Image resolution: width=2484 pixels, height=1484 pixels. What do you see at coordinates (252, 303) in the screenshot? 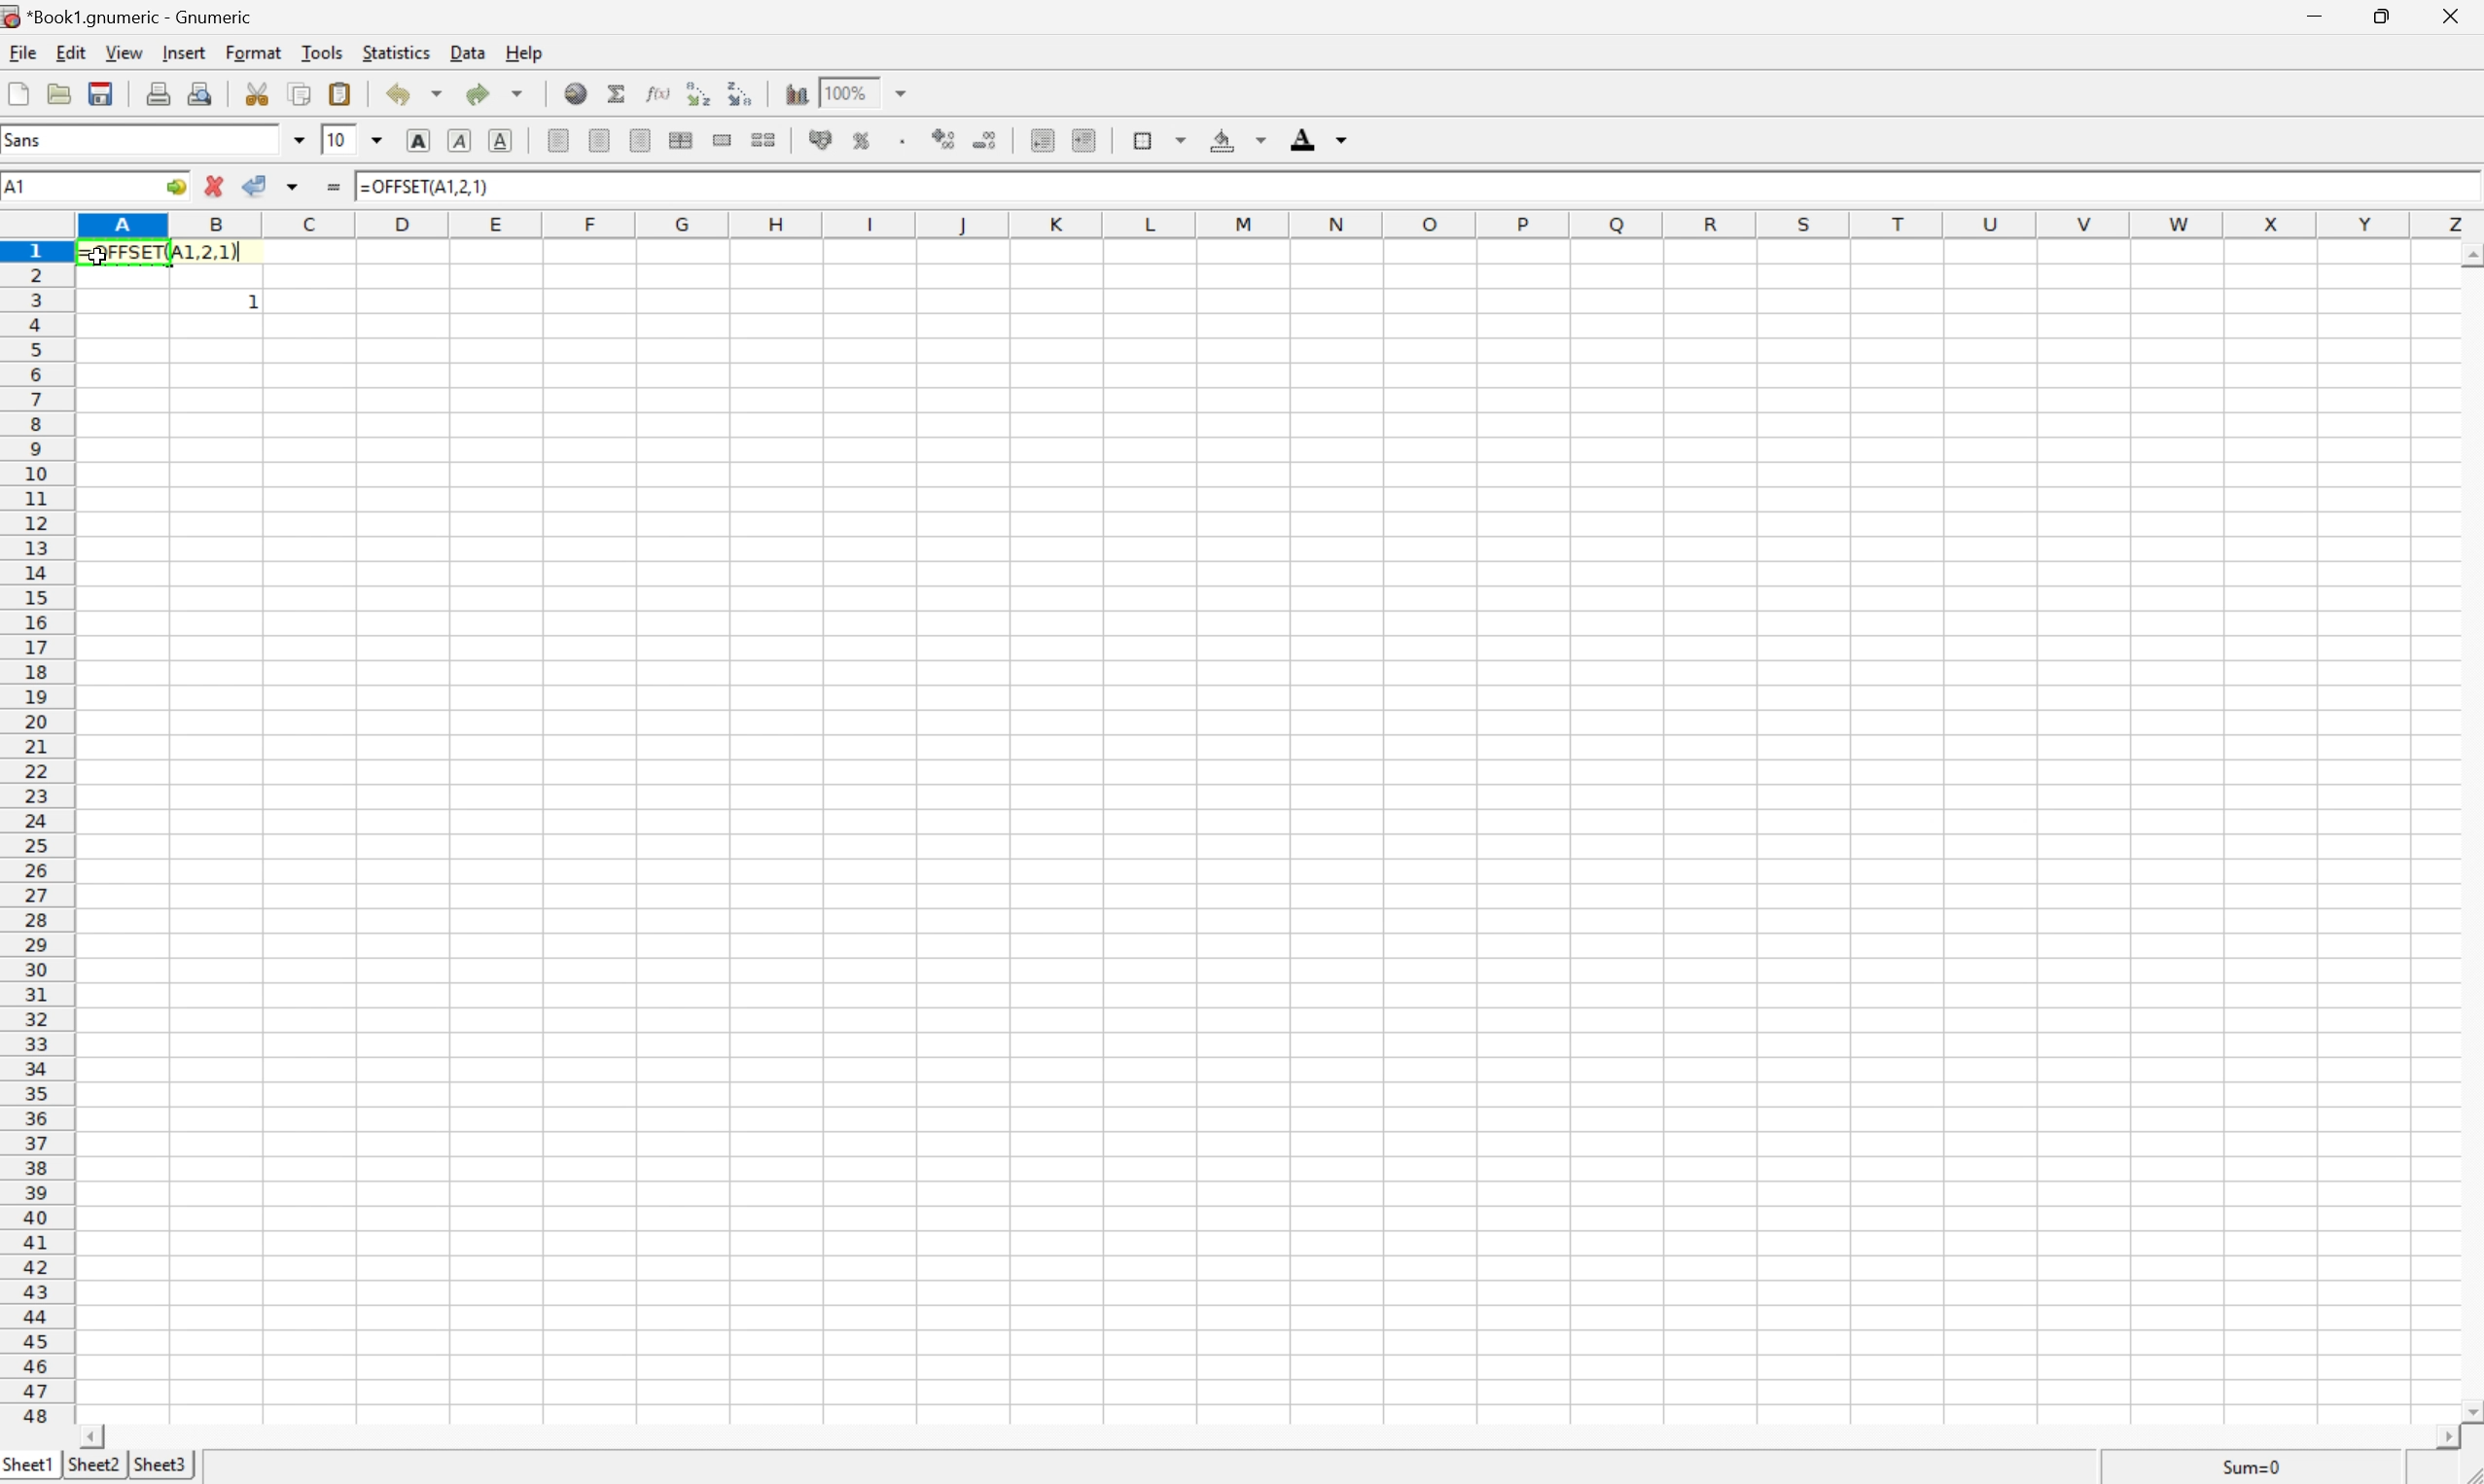
I see `1` at bounding box center [252, 303].